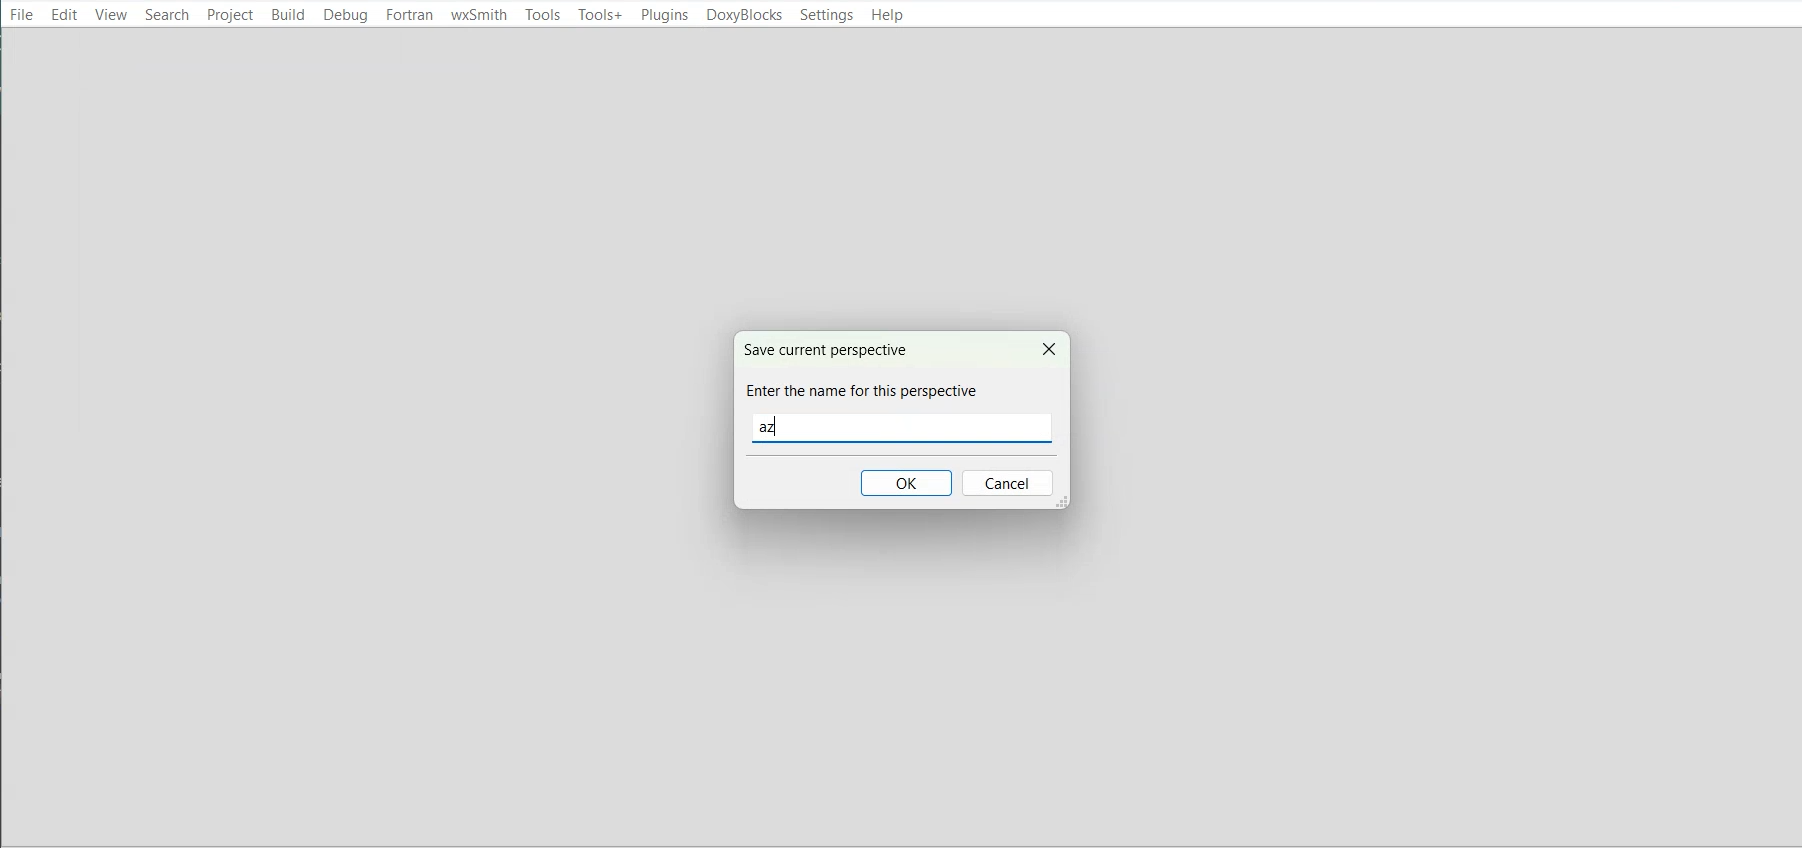 The width and height of the screenshot is (1802, 848). What do you see at coordinates (287, 14) in the screenshot?
I see `Build` at bounding box center [287, 14].